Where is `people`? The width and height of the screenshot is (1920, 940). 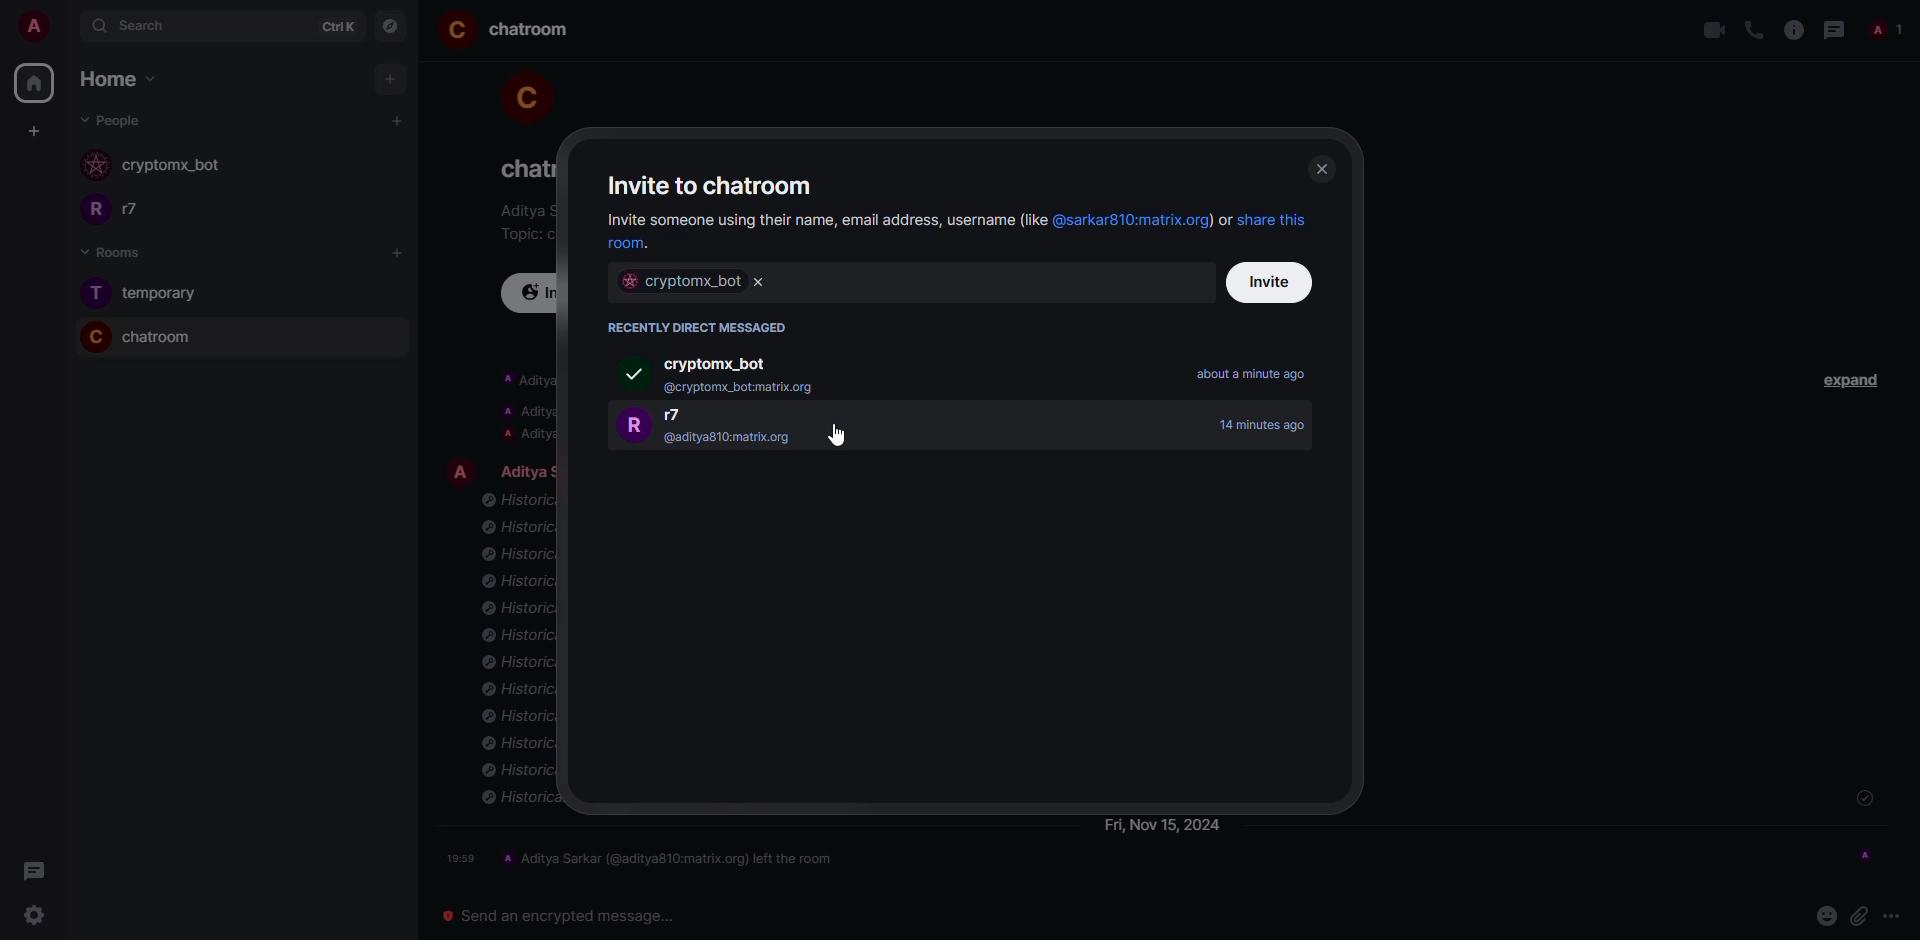 people is located at coordinates (114, 120).